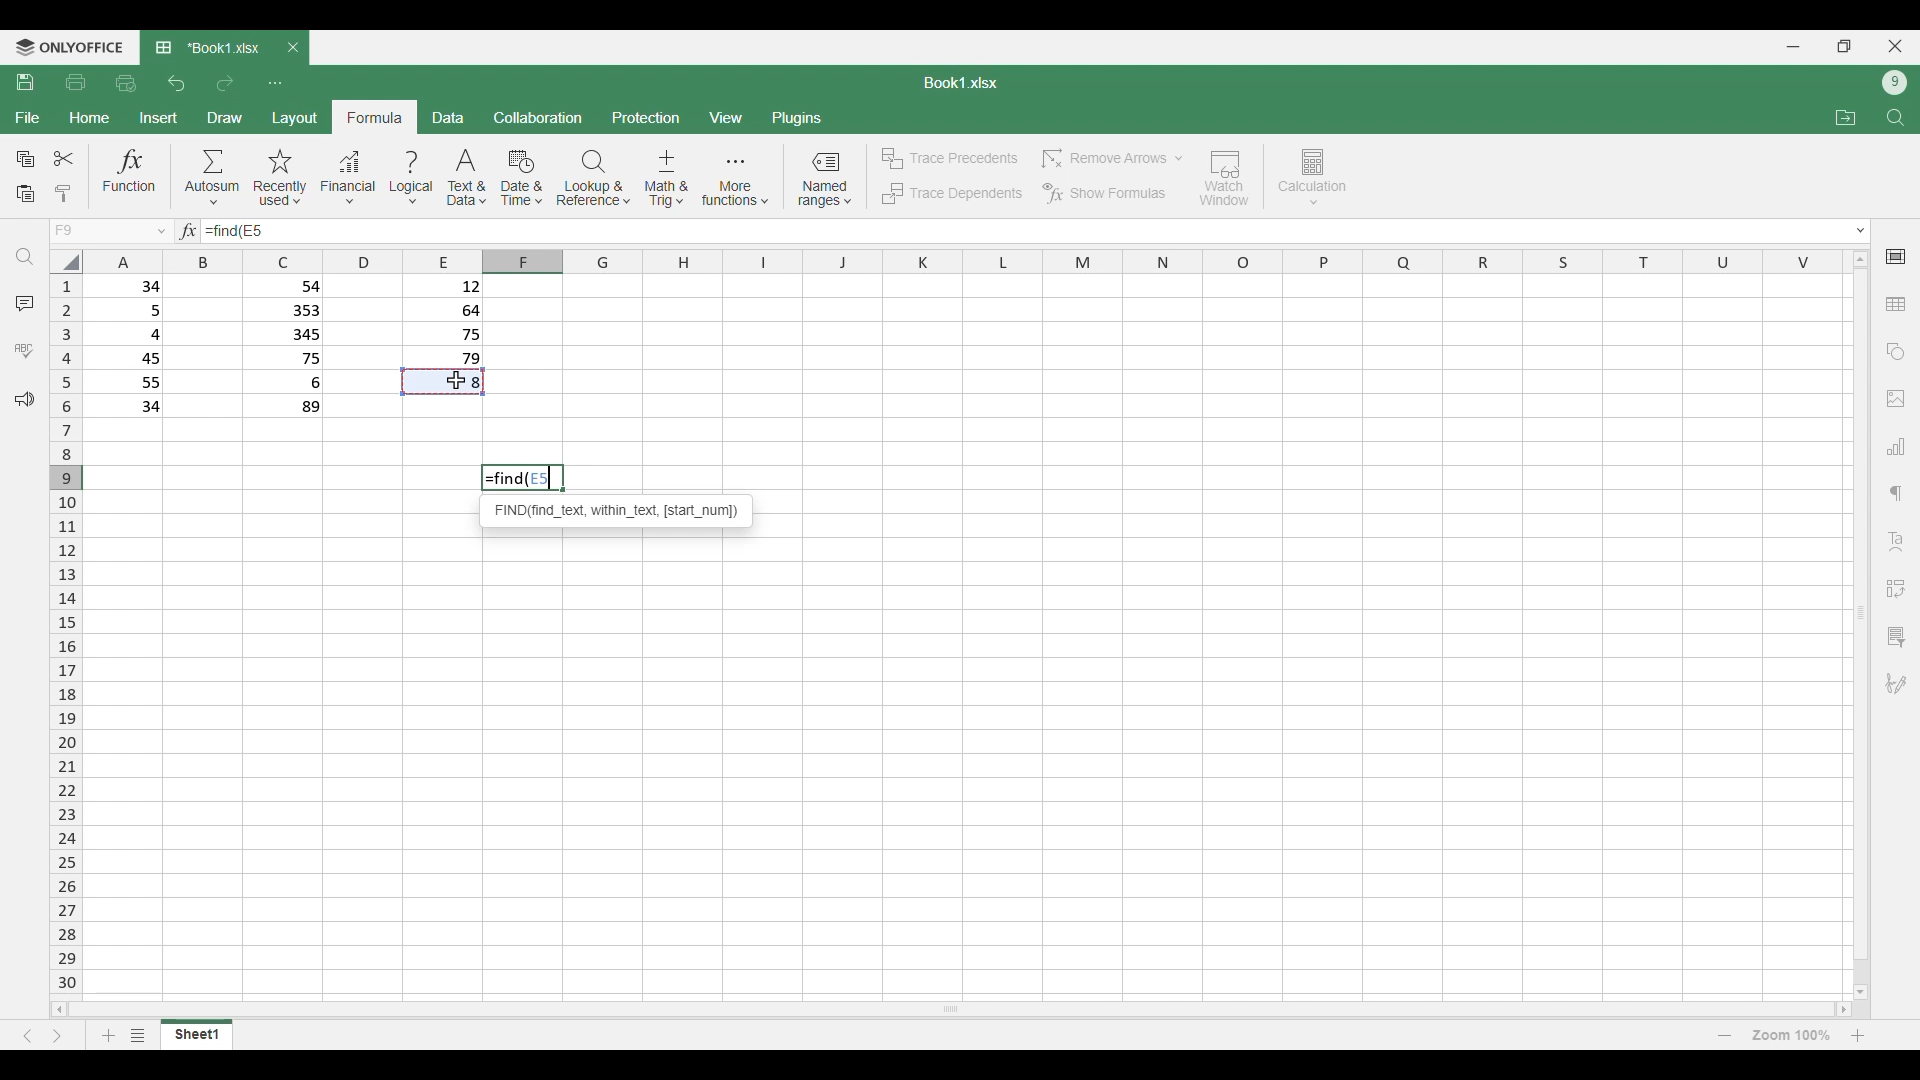 This screenshot has height=1080, width=1920. Describe the element at coordinates (25, 304) in the screenshot. I see `Comments` at that location.